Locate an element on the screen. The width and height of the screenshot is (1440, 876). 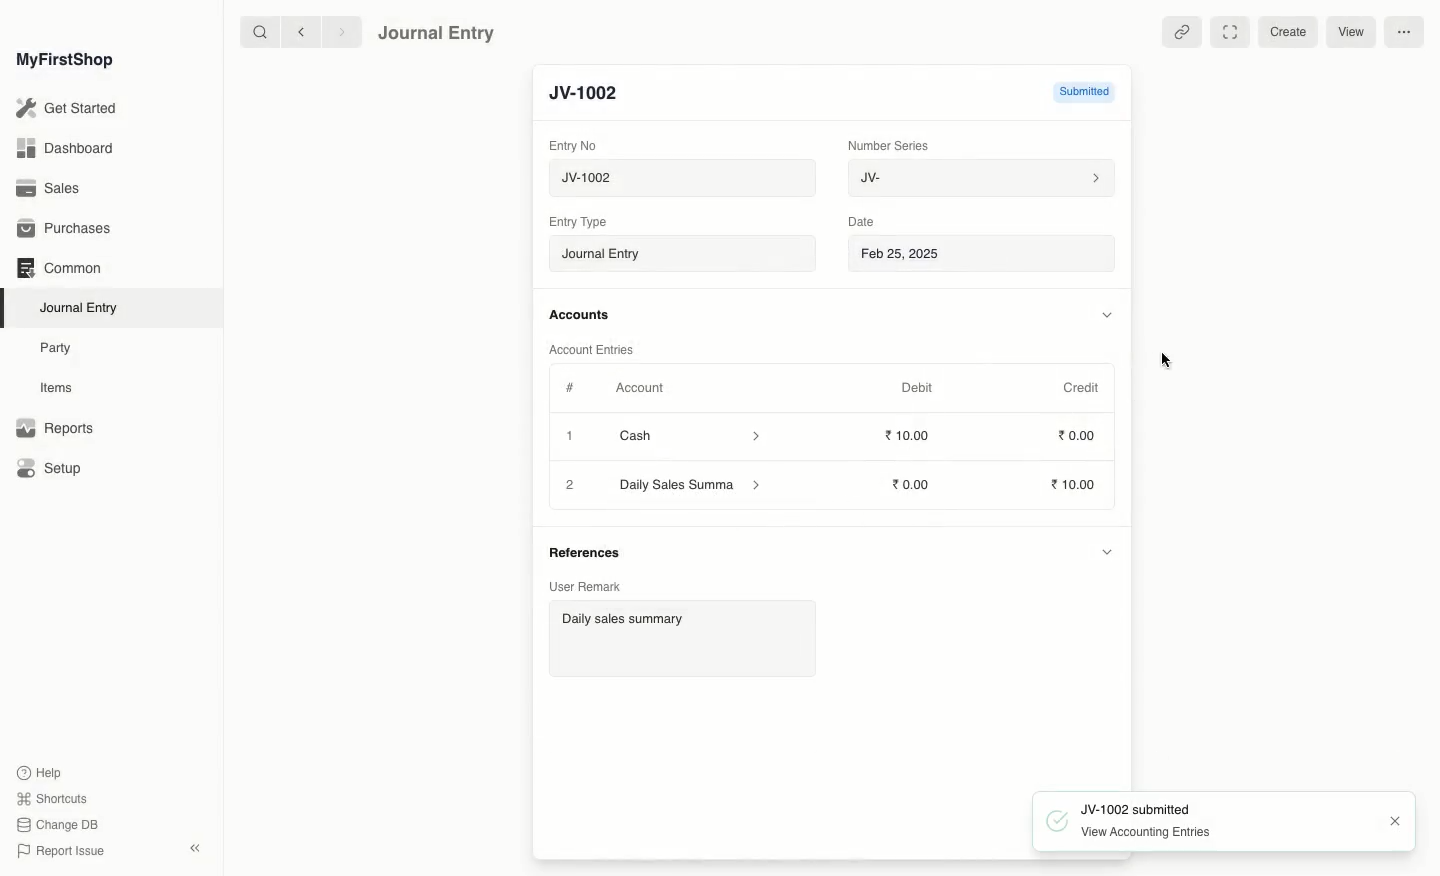
Cursor is located at coordinates (1168, 362).